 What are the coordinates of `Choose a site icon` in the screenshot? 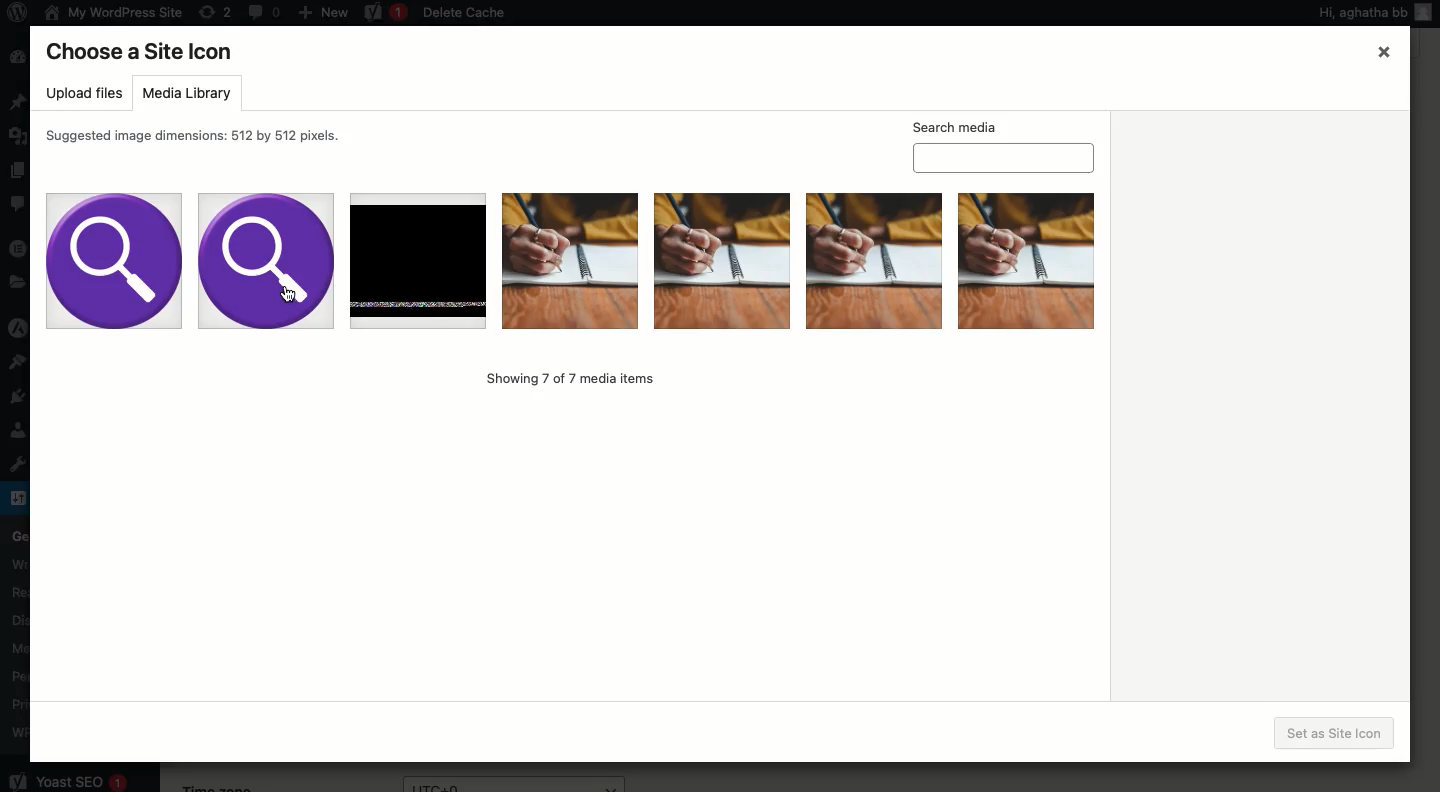 It's located at (142, 52).